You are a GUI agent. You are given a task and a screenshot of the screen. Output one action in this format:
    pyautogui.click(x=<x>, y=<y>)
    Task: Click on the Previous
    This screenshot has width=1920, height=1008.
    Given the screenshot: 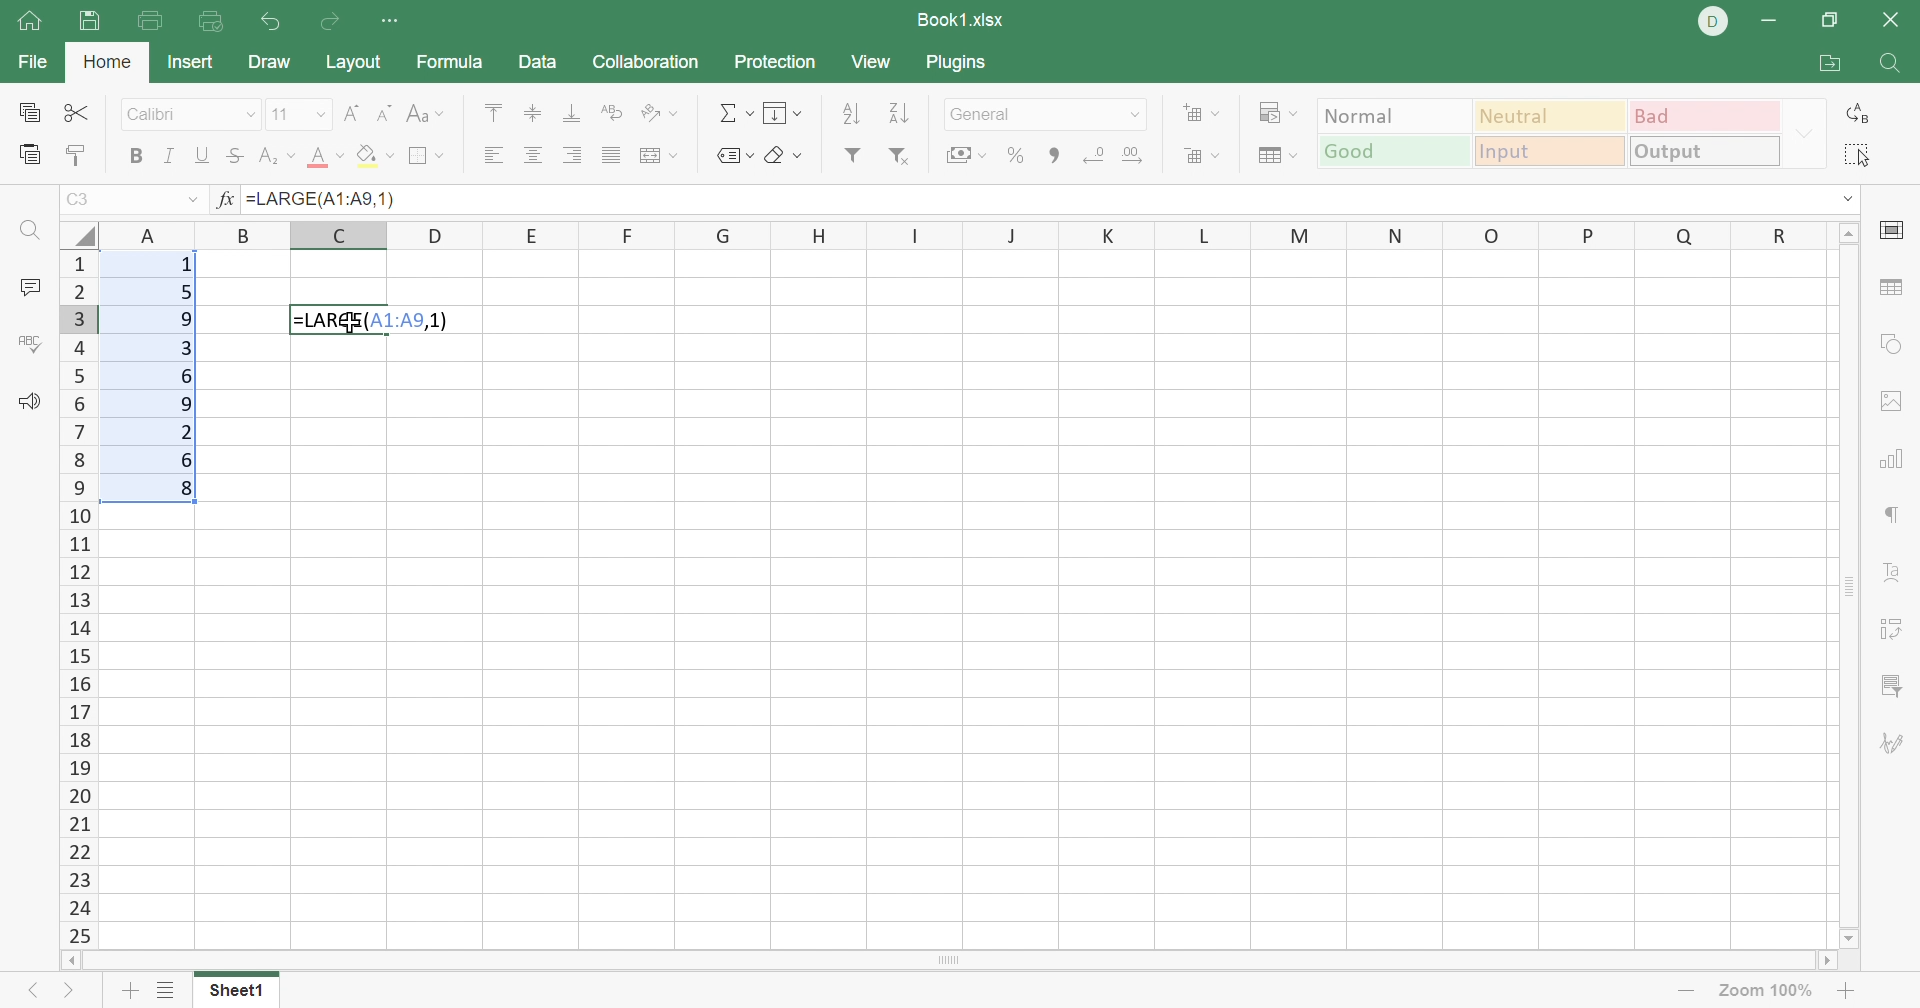 What is the action you would take?
    pyautogui.click(x=26, y=993)
    